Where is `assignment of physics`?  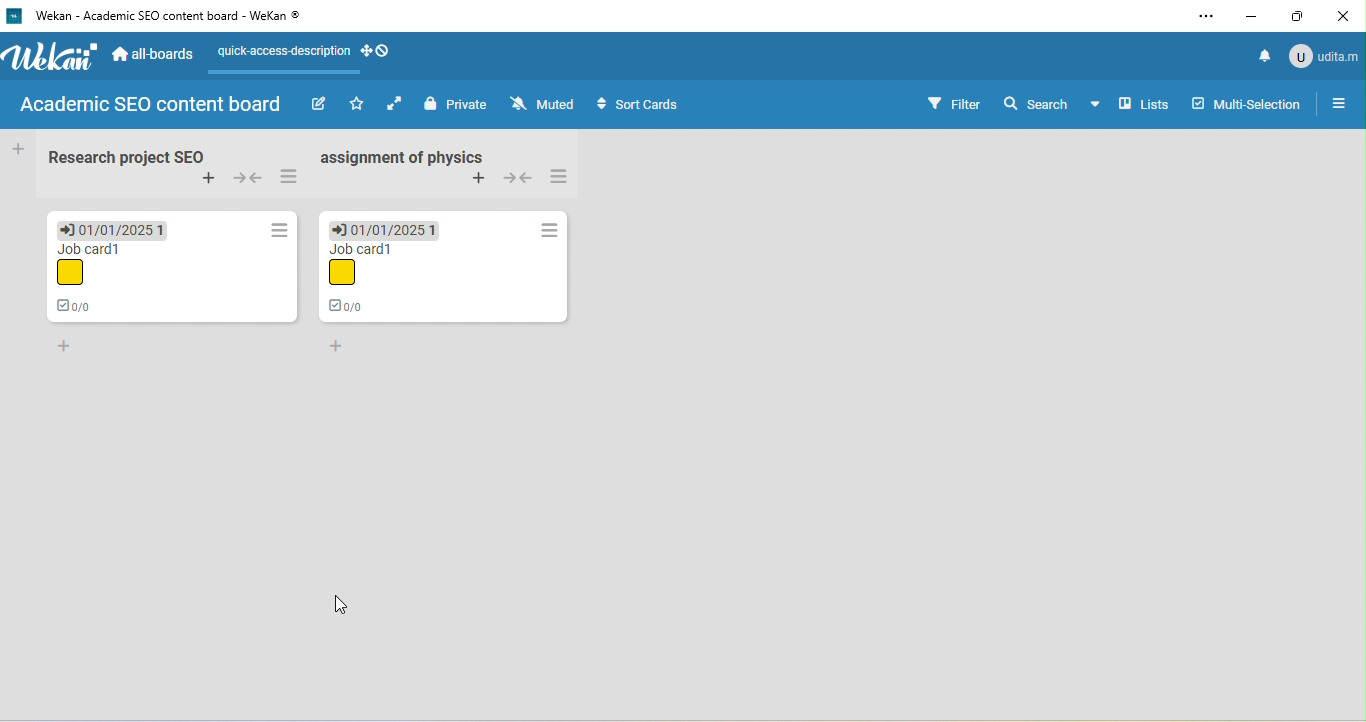 assignment of physics is located at coordinates (400, 156).